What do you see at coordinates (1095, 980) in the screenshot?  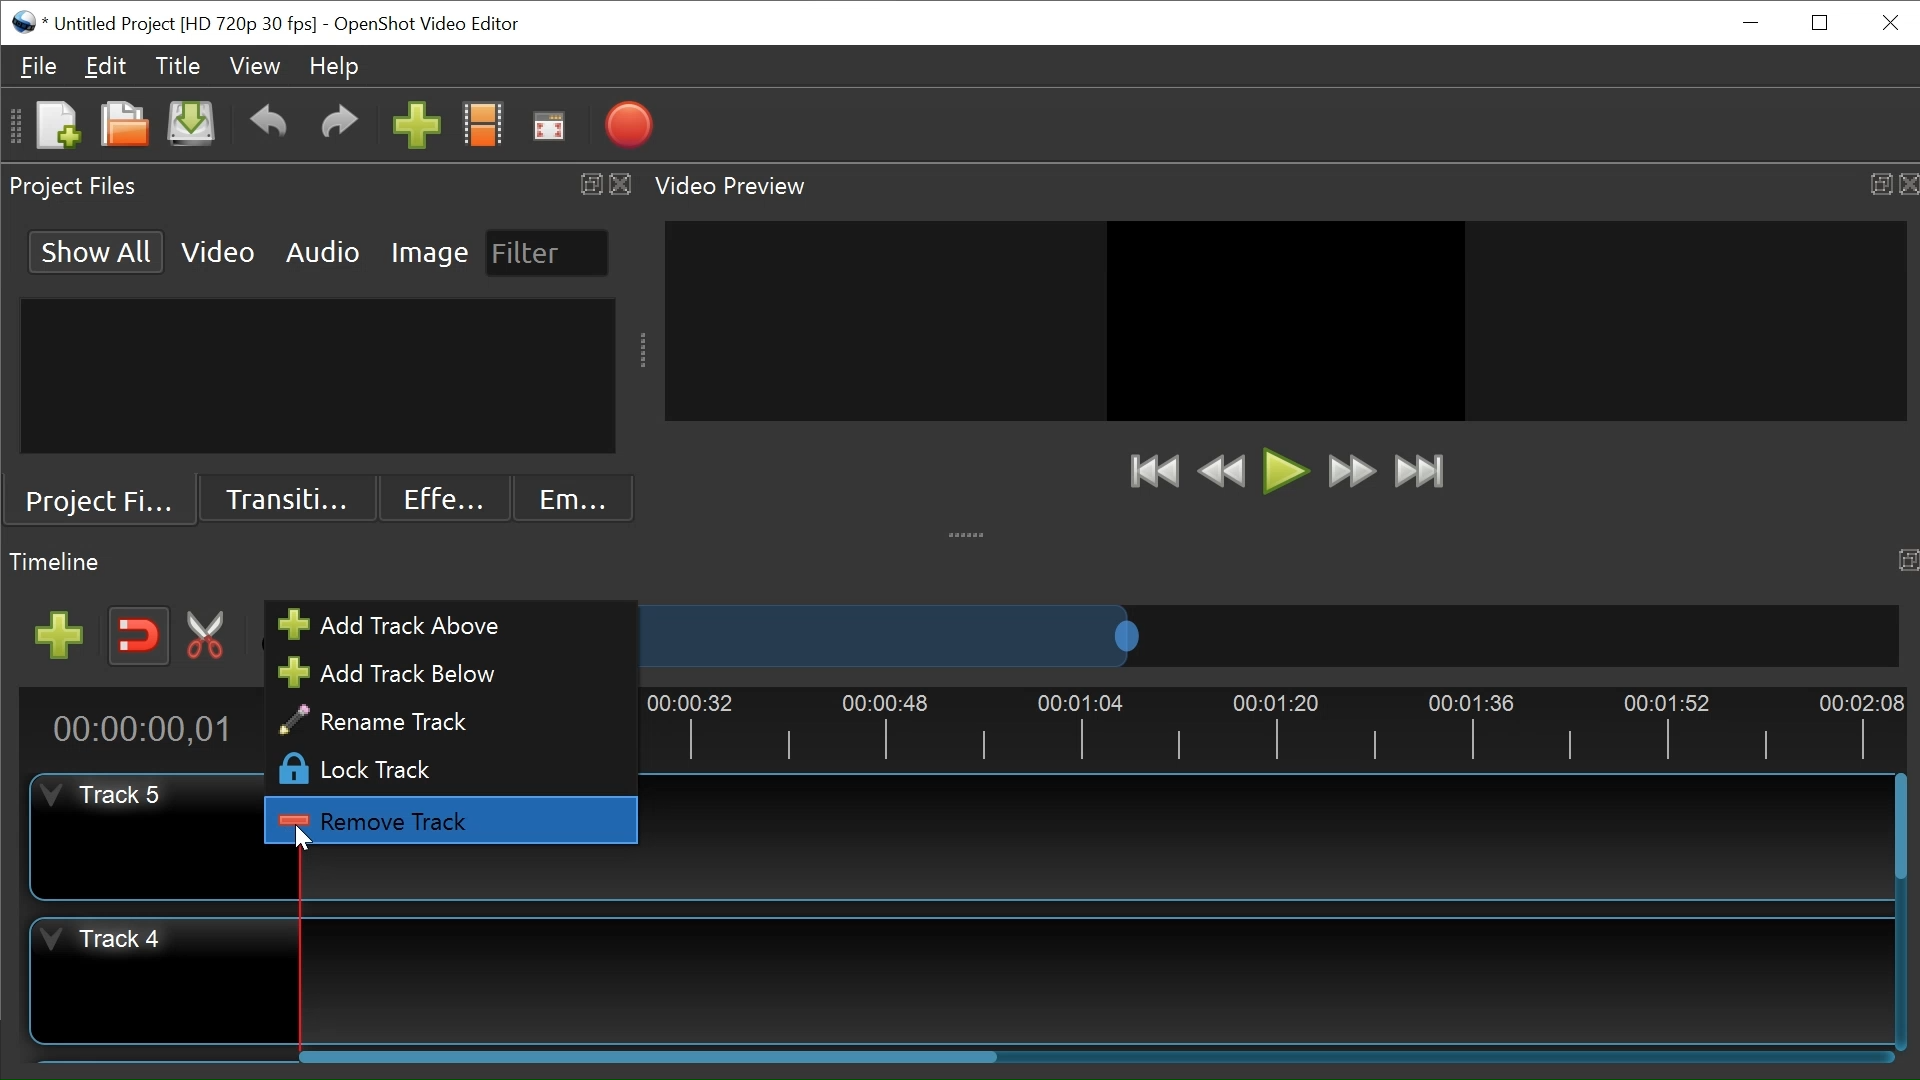 I see `Track Panel` at bounding box center [1095, 980].